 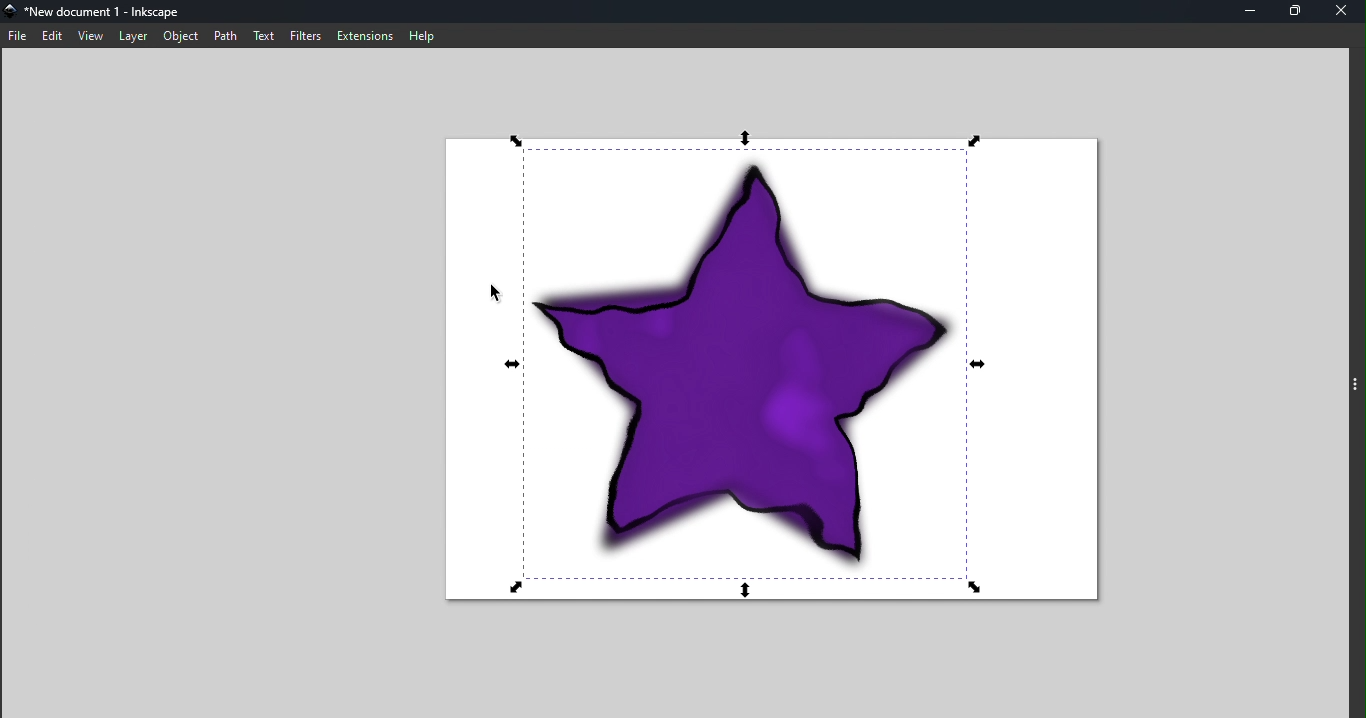 I want to click on Close, so click(x=1344, y=11).